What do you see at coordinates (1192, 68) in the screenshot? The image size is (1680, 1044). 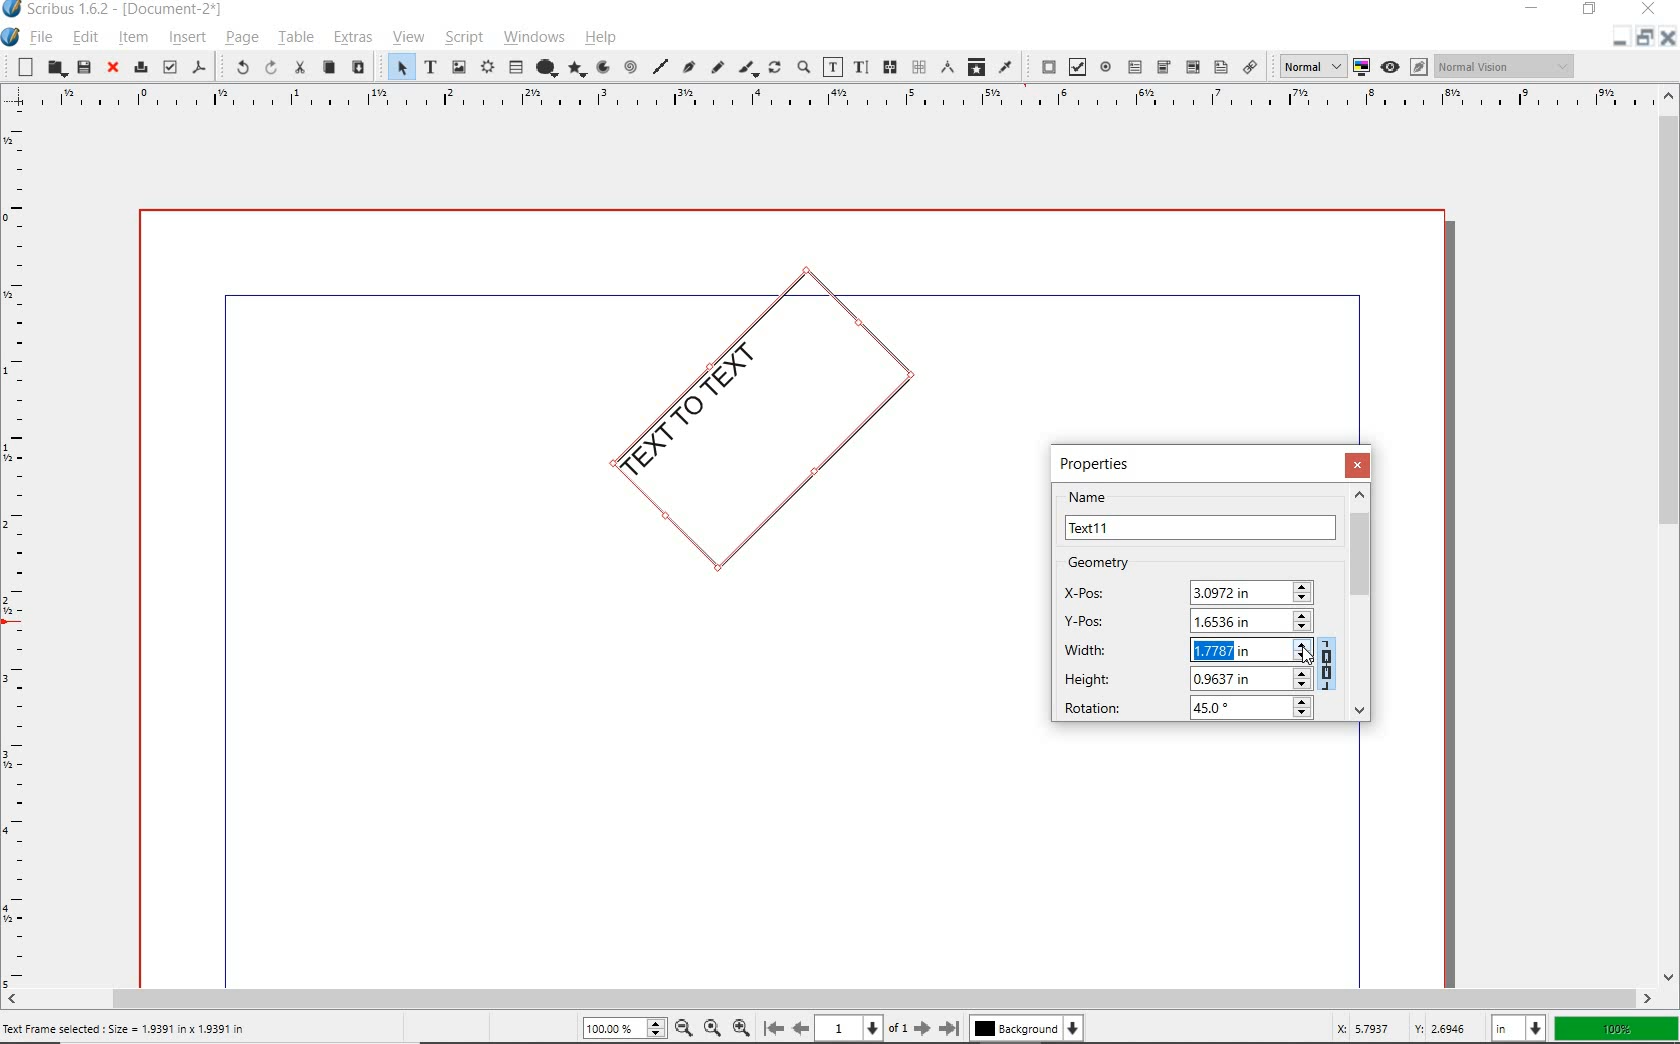 I see `pdf combo box` at bounding box center [1192, 68].